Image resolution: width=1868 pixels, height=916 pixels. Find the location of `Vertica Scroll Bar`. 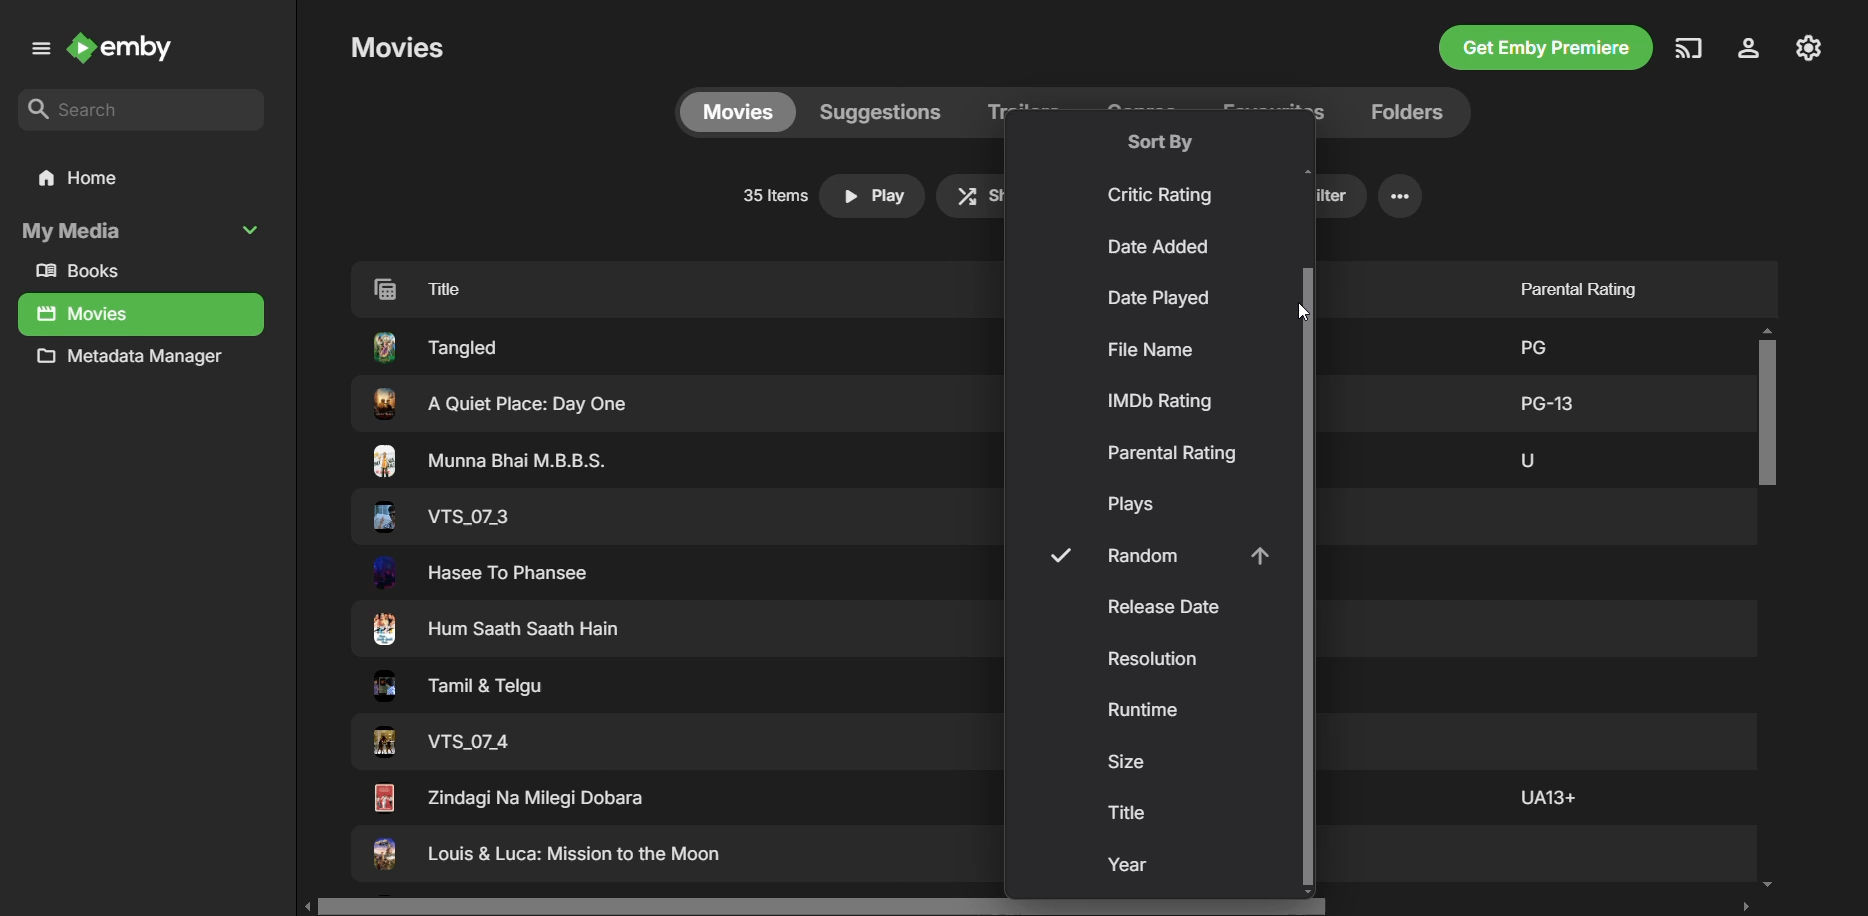

Vertica Scroll Bar is located at coordinates (1768, 610).